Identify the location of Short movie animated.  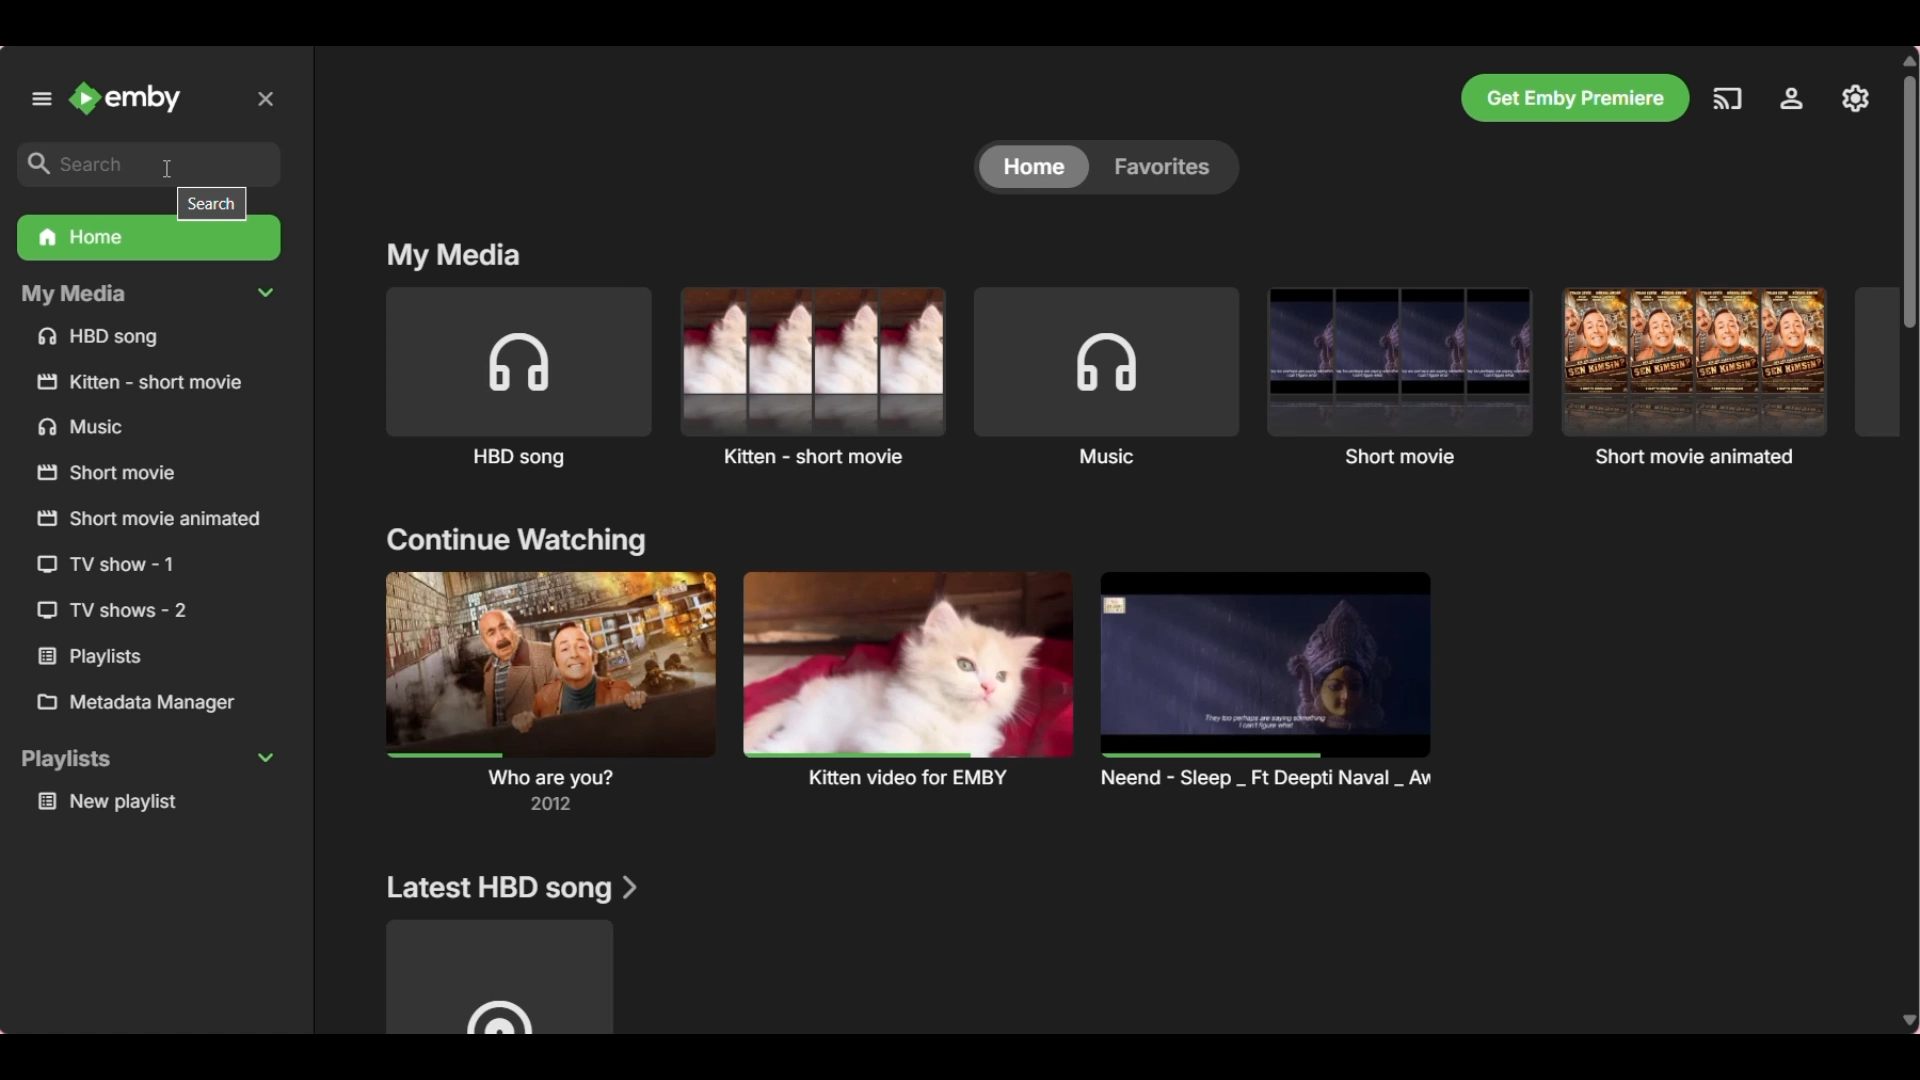
(1694, 375).